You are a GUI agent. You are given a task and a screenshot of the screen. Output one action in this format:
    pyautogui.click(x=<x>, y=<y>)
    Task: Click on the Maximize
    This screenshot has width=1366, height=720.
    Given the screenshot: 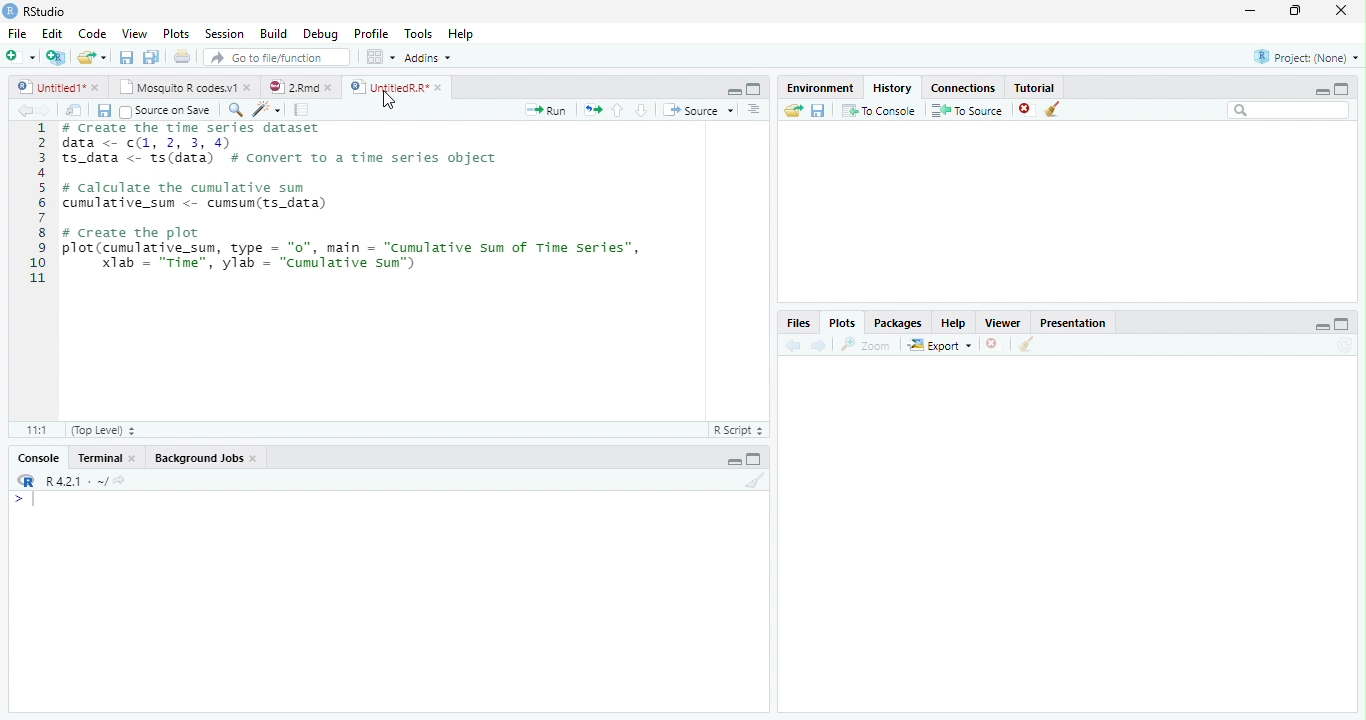 What is the action you would take?
    pyautogui.click(x=1296, y=13)
    